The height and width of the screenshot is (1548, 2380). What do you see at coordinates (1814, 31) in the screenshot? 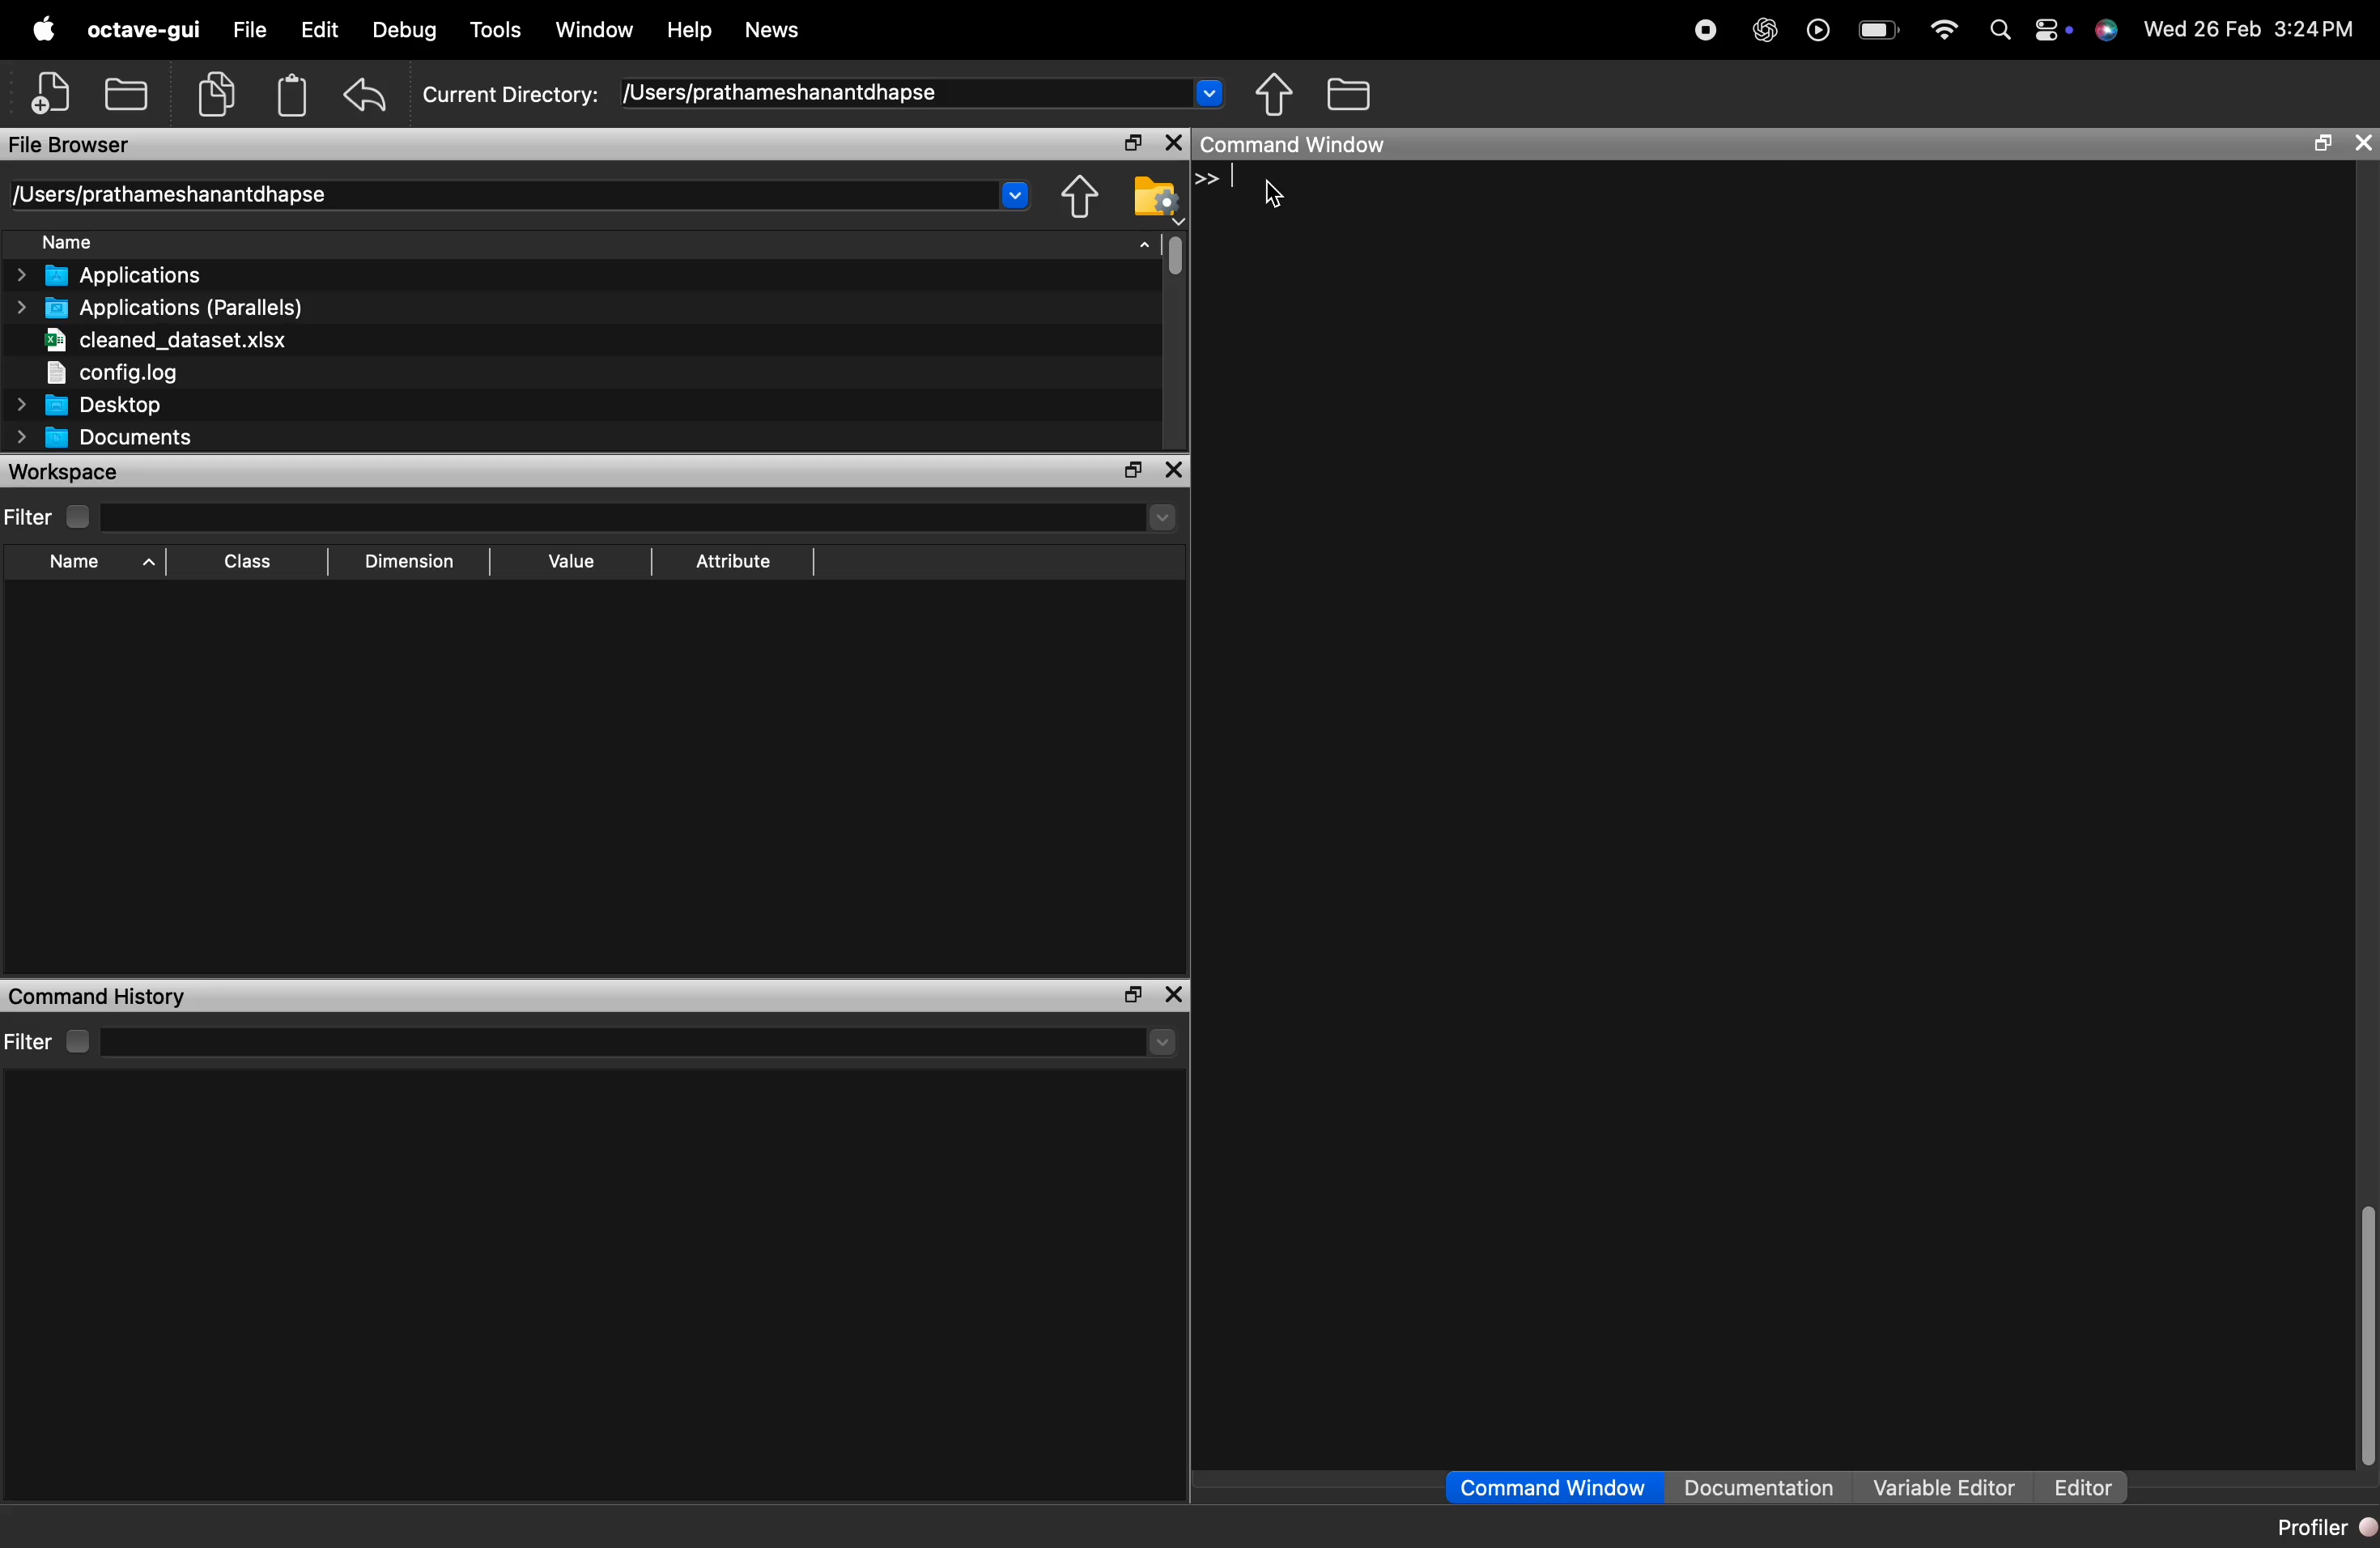
I see `play` at bounding box center [1814, 31].